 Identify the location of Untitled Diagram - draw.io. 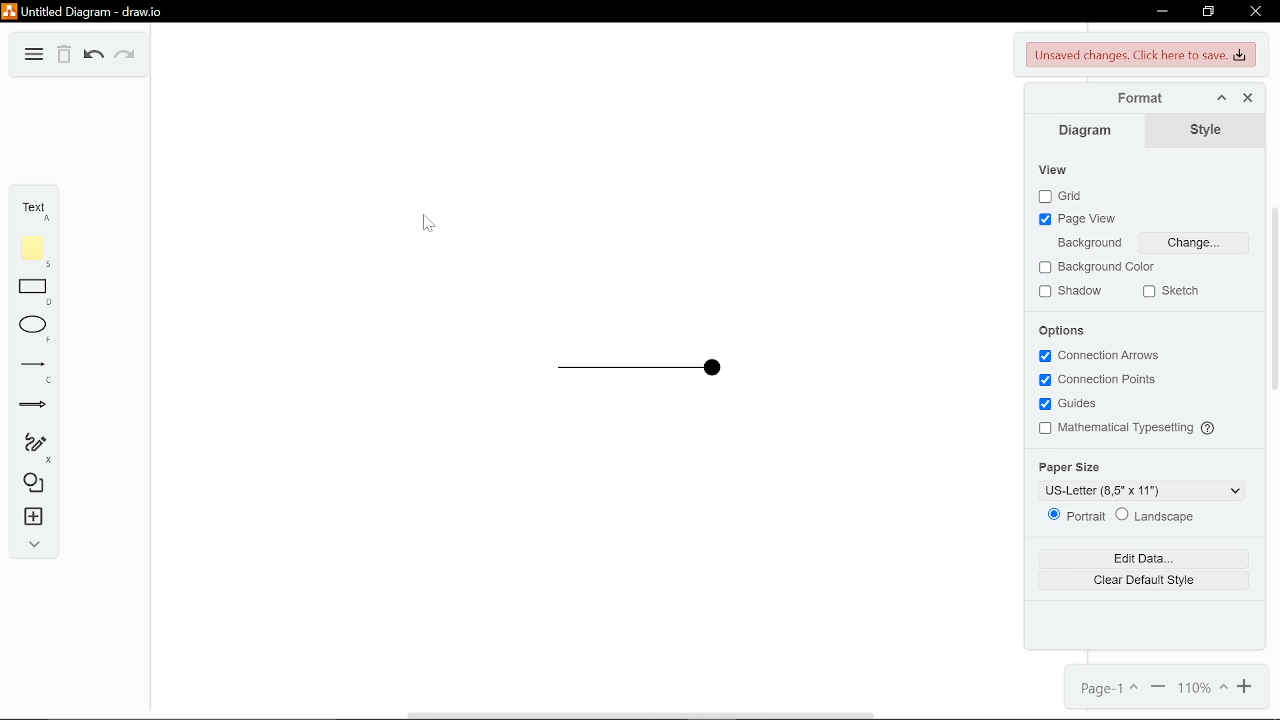
(82, 11).